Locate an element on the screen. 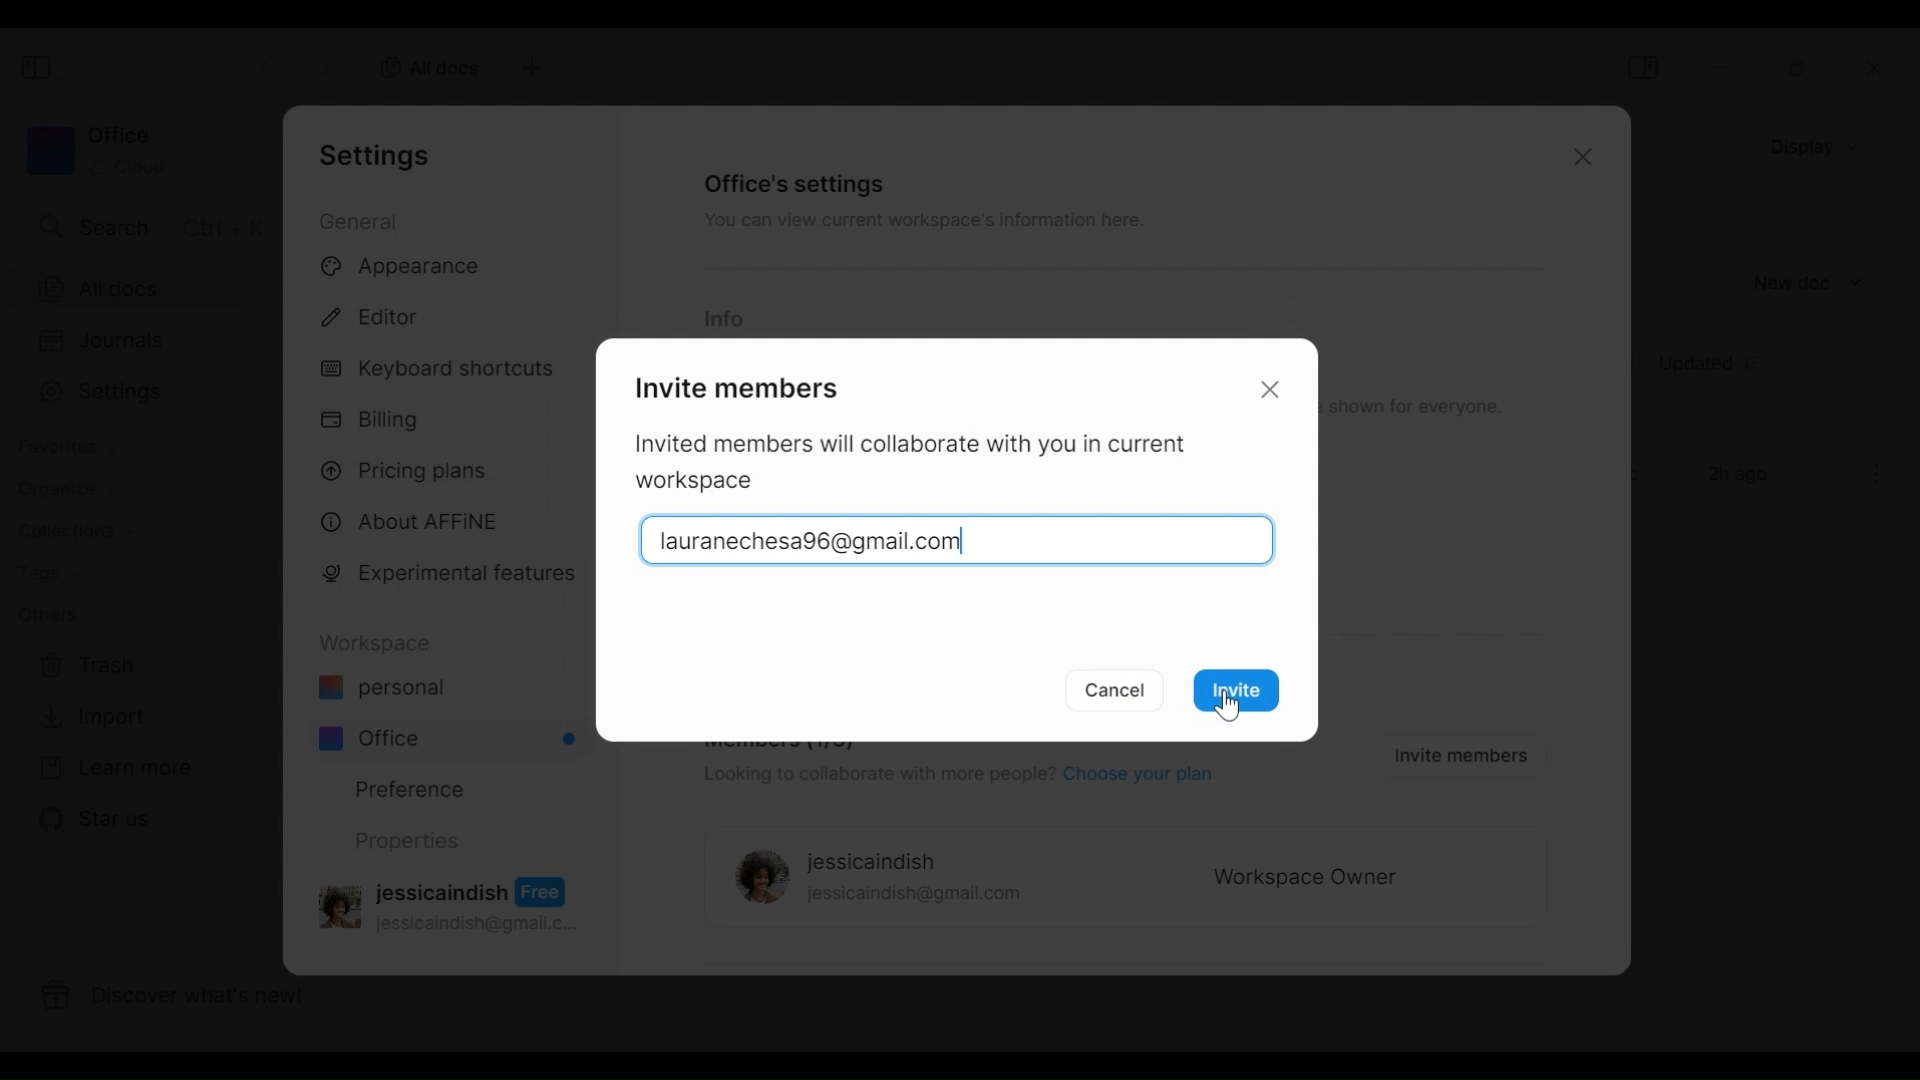 This screenshot has width=1920, height=1080. Appearance is located at coordinates (407, 268).